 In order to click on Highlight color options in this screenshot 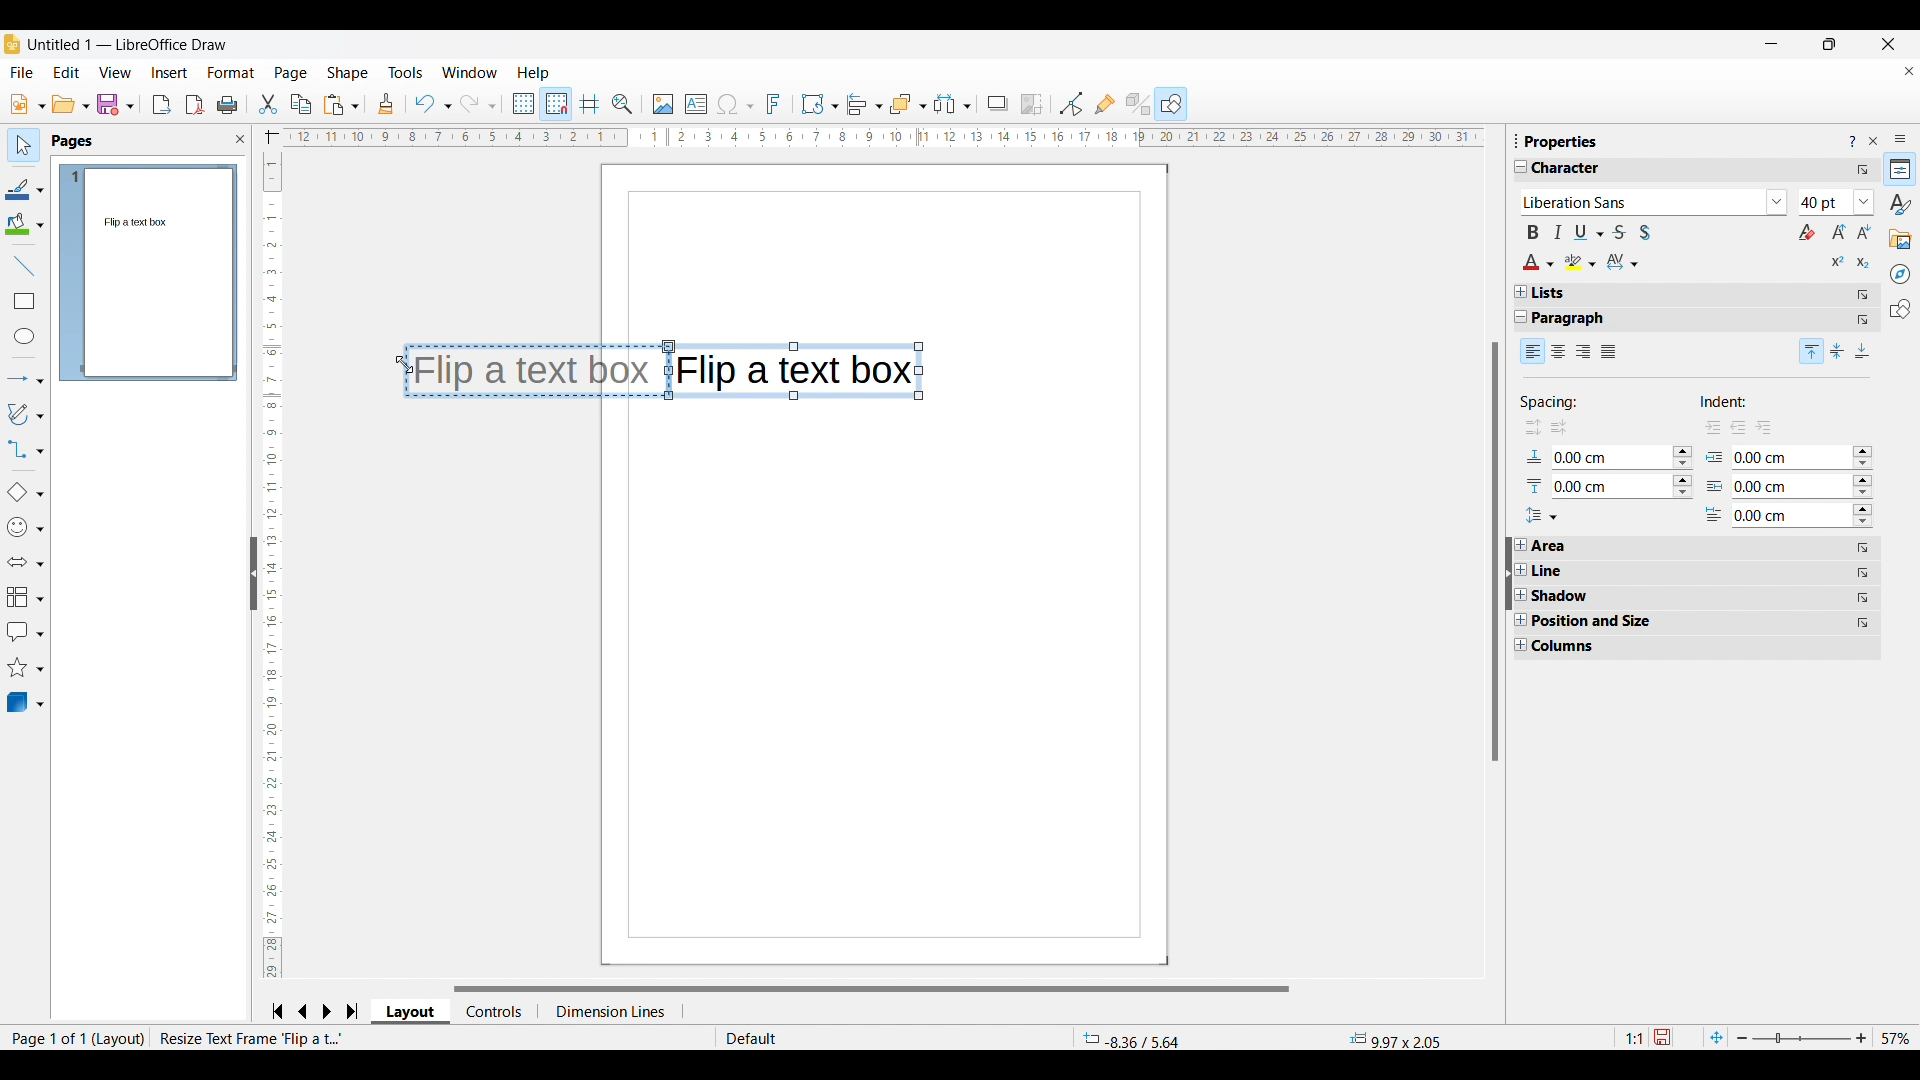, I will do `click(1581, 262)`.